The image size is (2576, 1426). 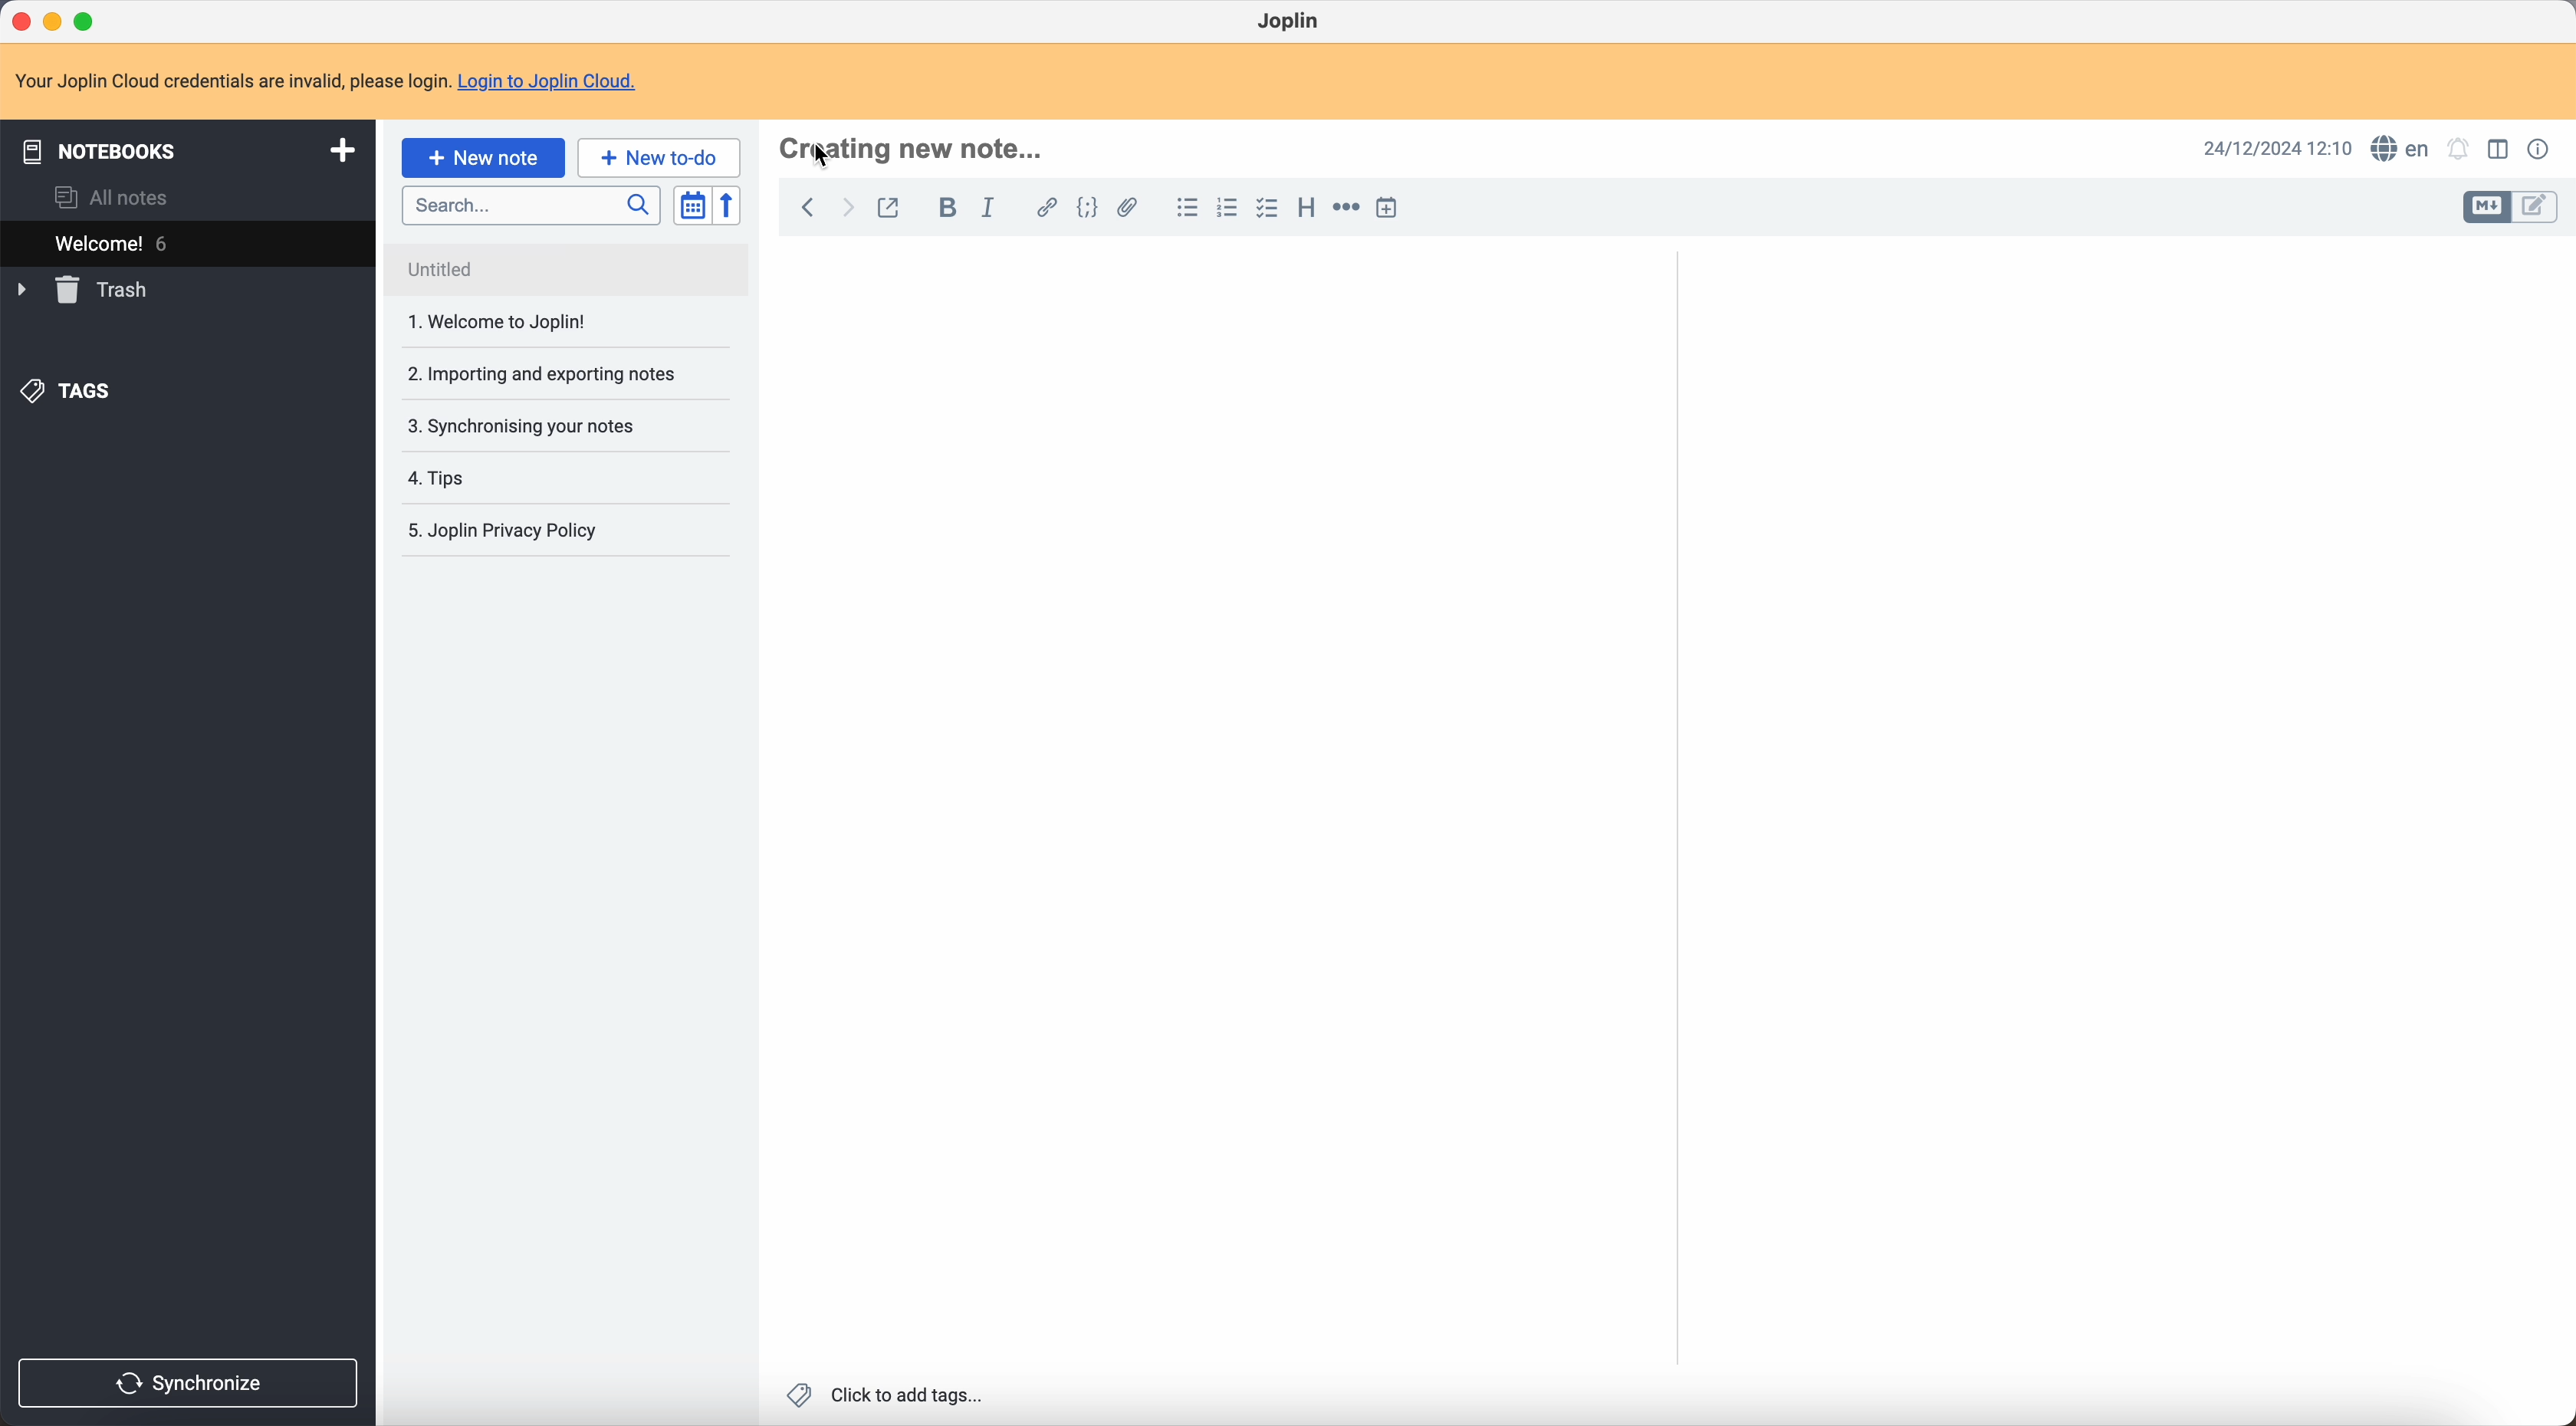 I want to click on tags, so click(x=71, y=393).